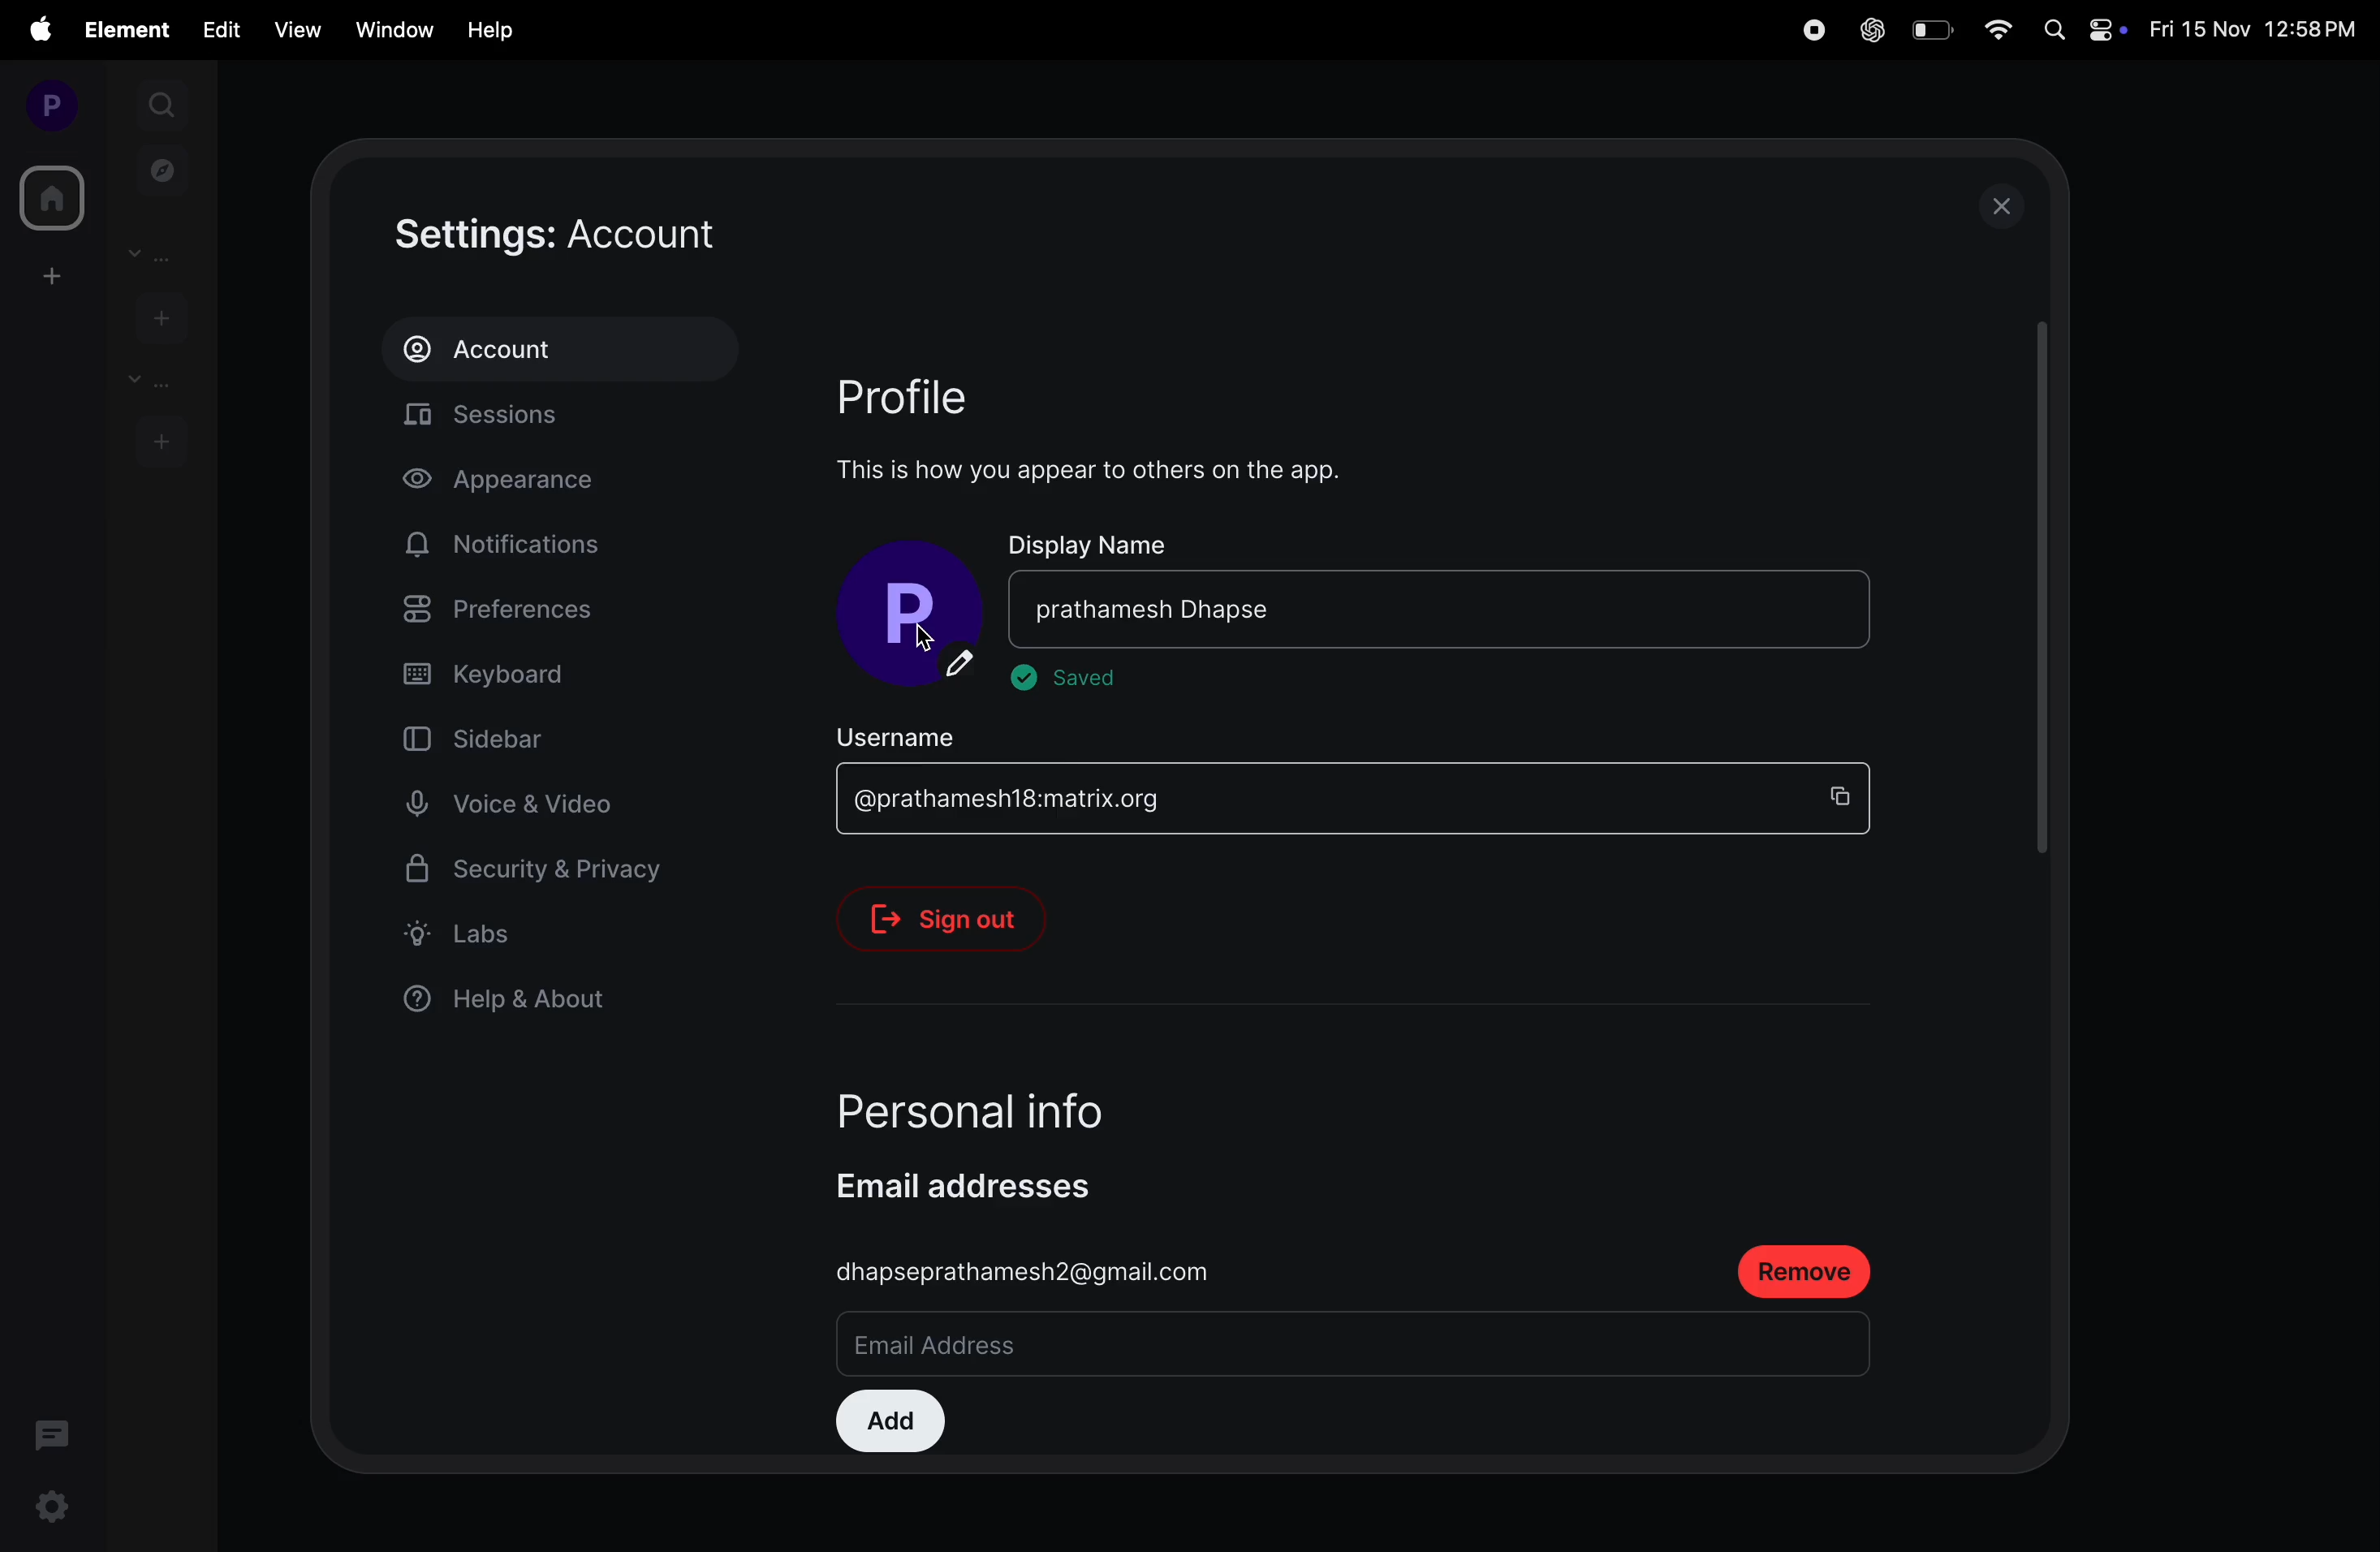 Image resolution: width=2380 pixels, height=1552 pixels. I want to click on people, so click(158, 254).